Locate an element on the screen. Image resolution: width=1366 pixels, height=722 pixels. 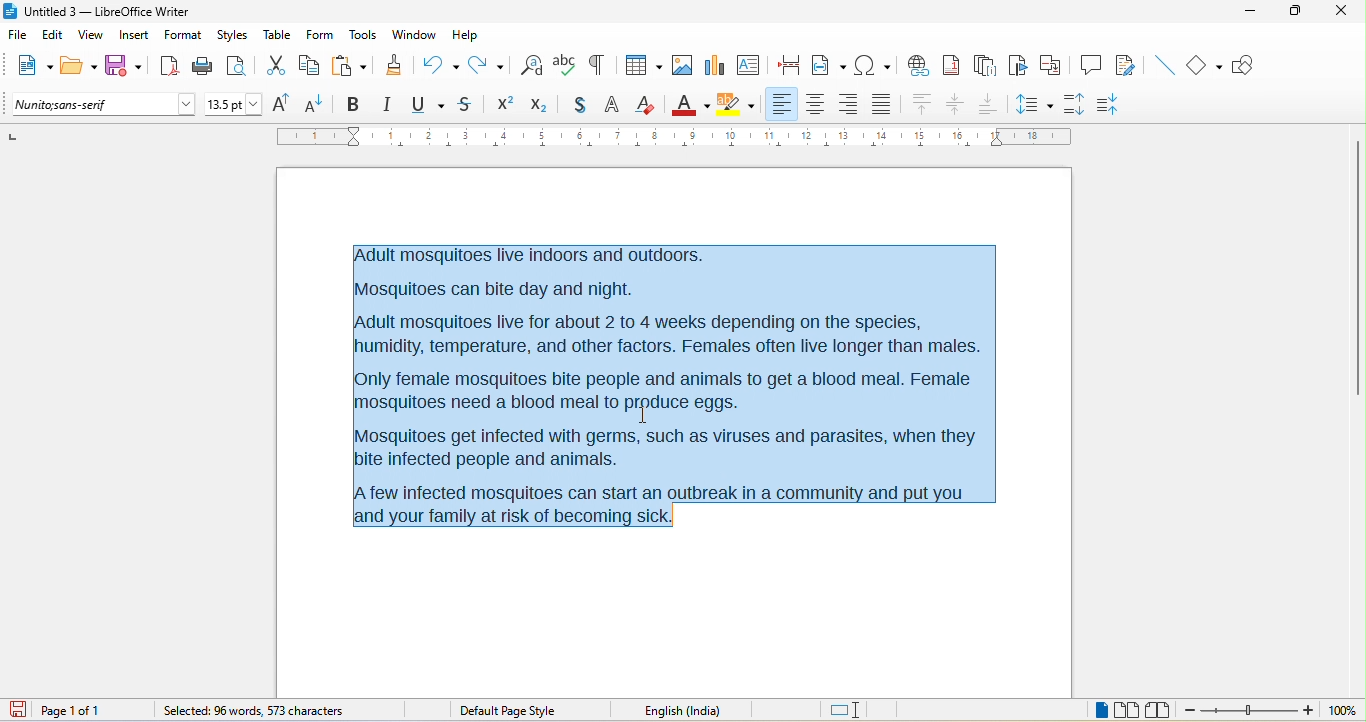
font name is located at coordinates (103, 105).